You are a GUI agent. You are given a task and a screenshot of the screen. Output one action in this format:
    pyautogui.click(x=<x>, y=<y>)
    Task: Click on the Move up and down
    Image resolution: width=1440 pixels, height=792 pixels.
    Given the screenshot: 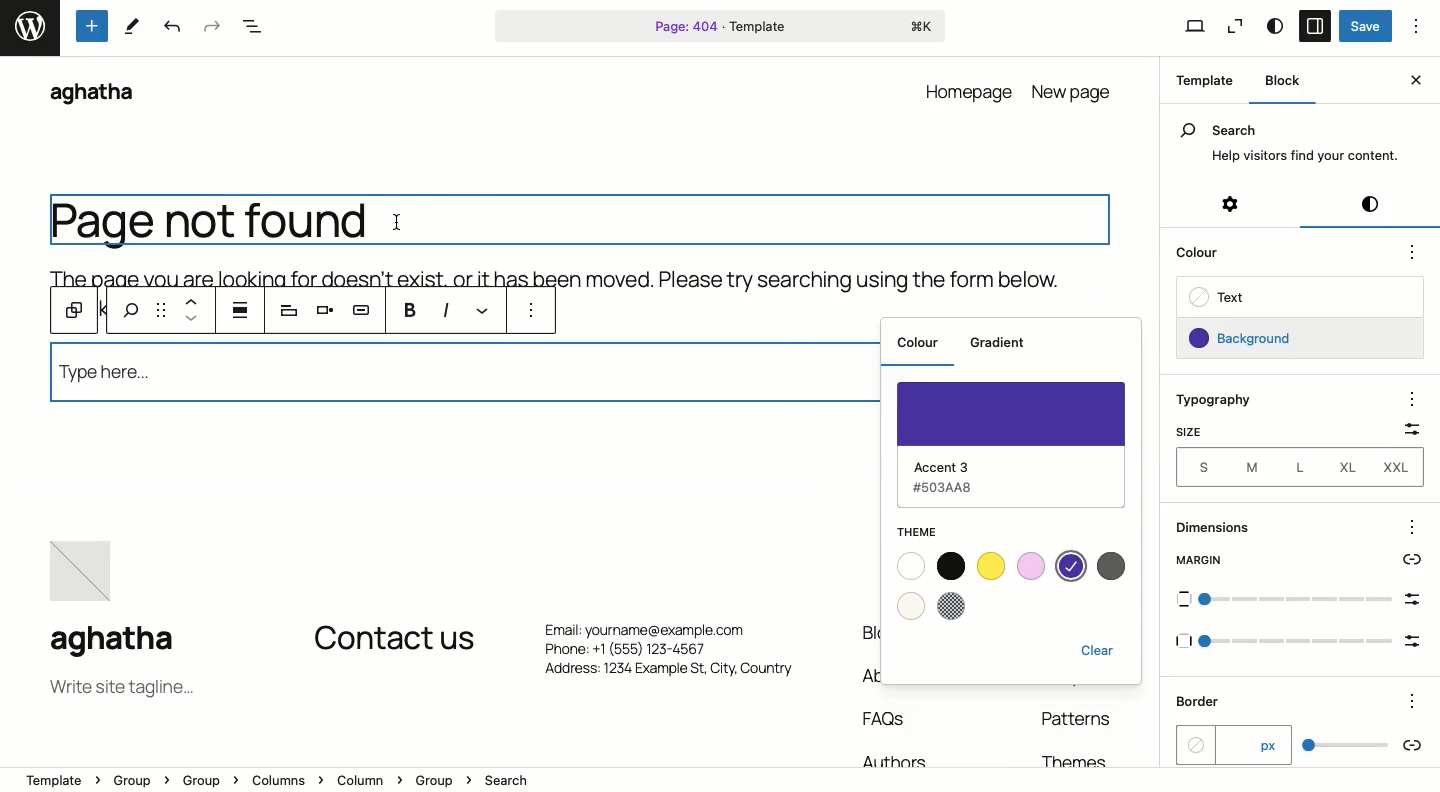 What is the action you would take?
    pyautogui.click(x=190, y=313)
    